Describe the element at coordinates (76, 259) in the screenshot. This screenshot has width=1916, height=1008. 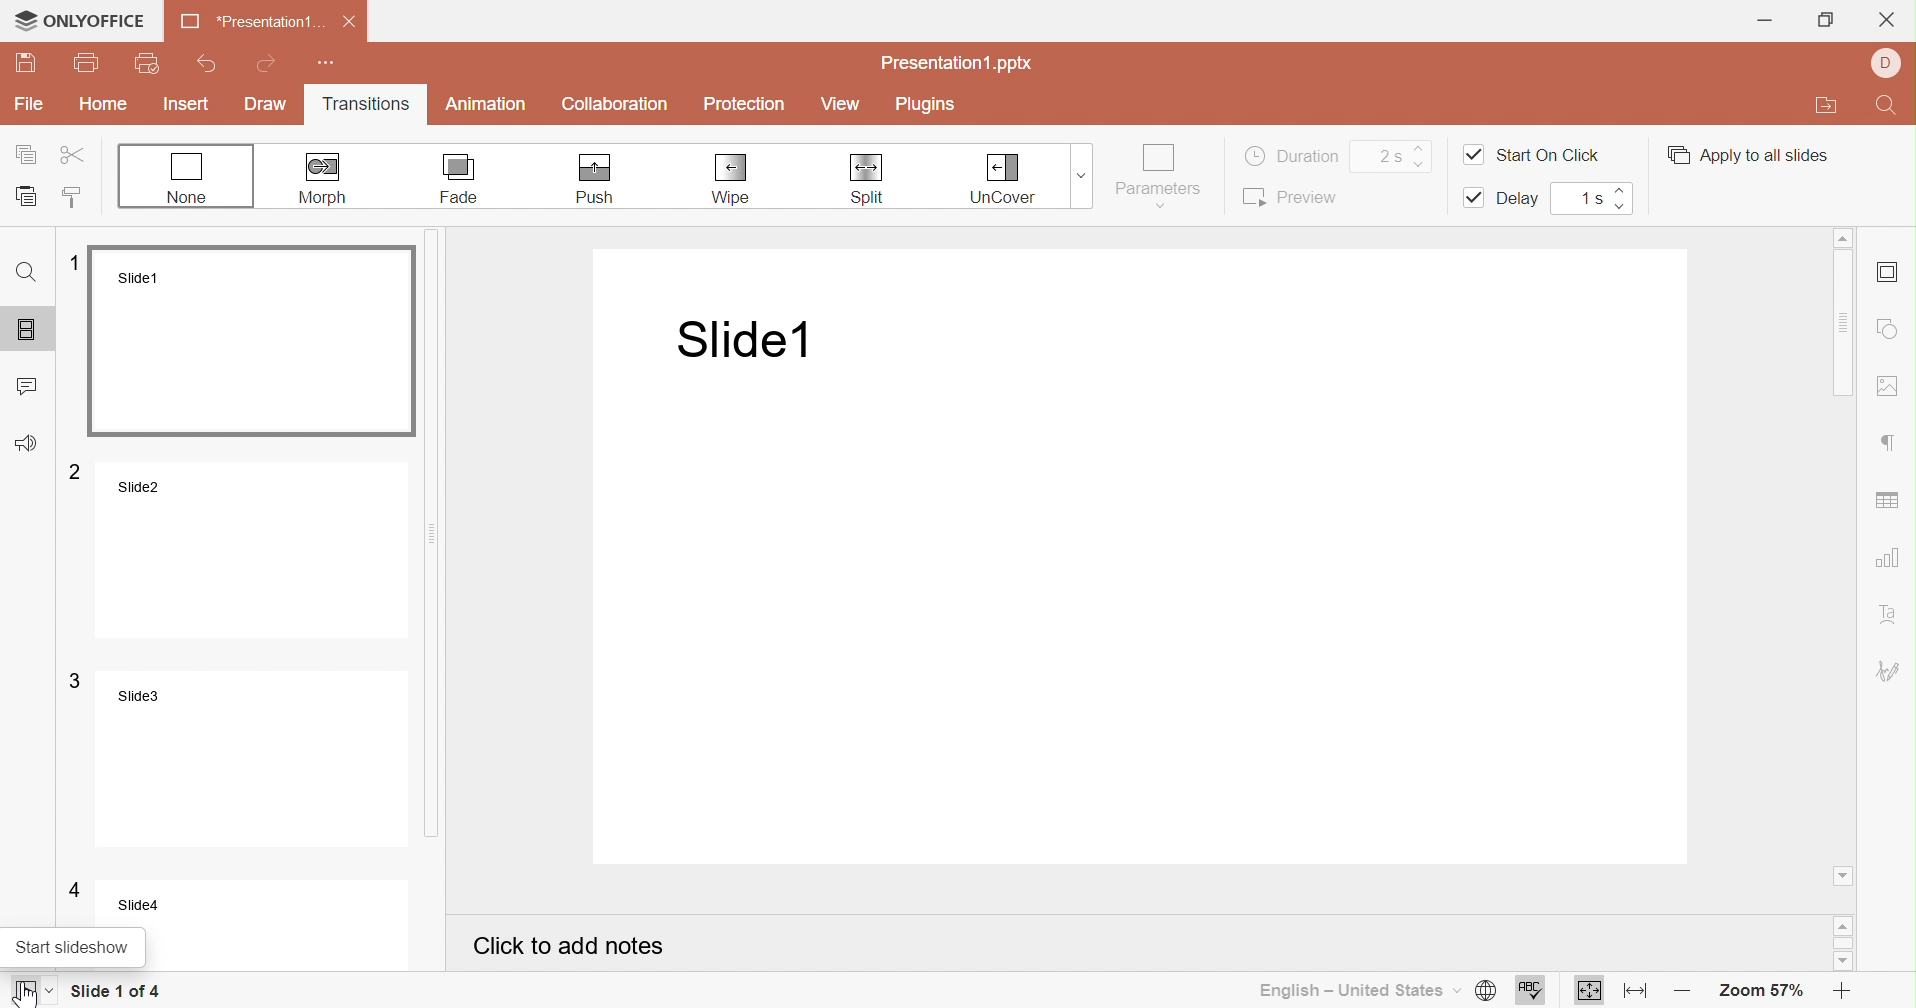
I see `1` at that location.